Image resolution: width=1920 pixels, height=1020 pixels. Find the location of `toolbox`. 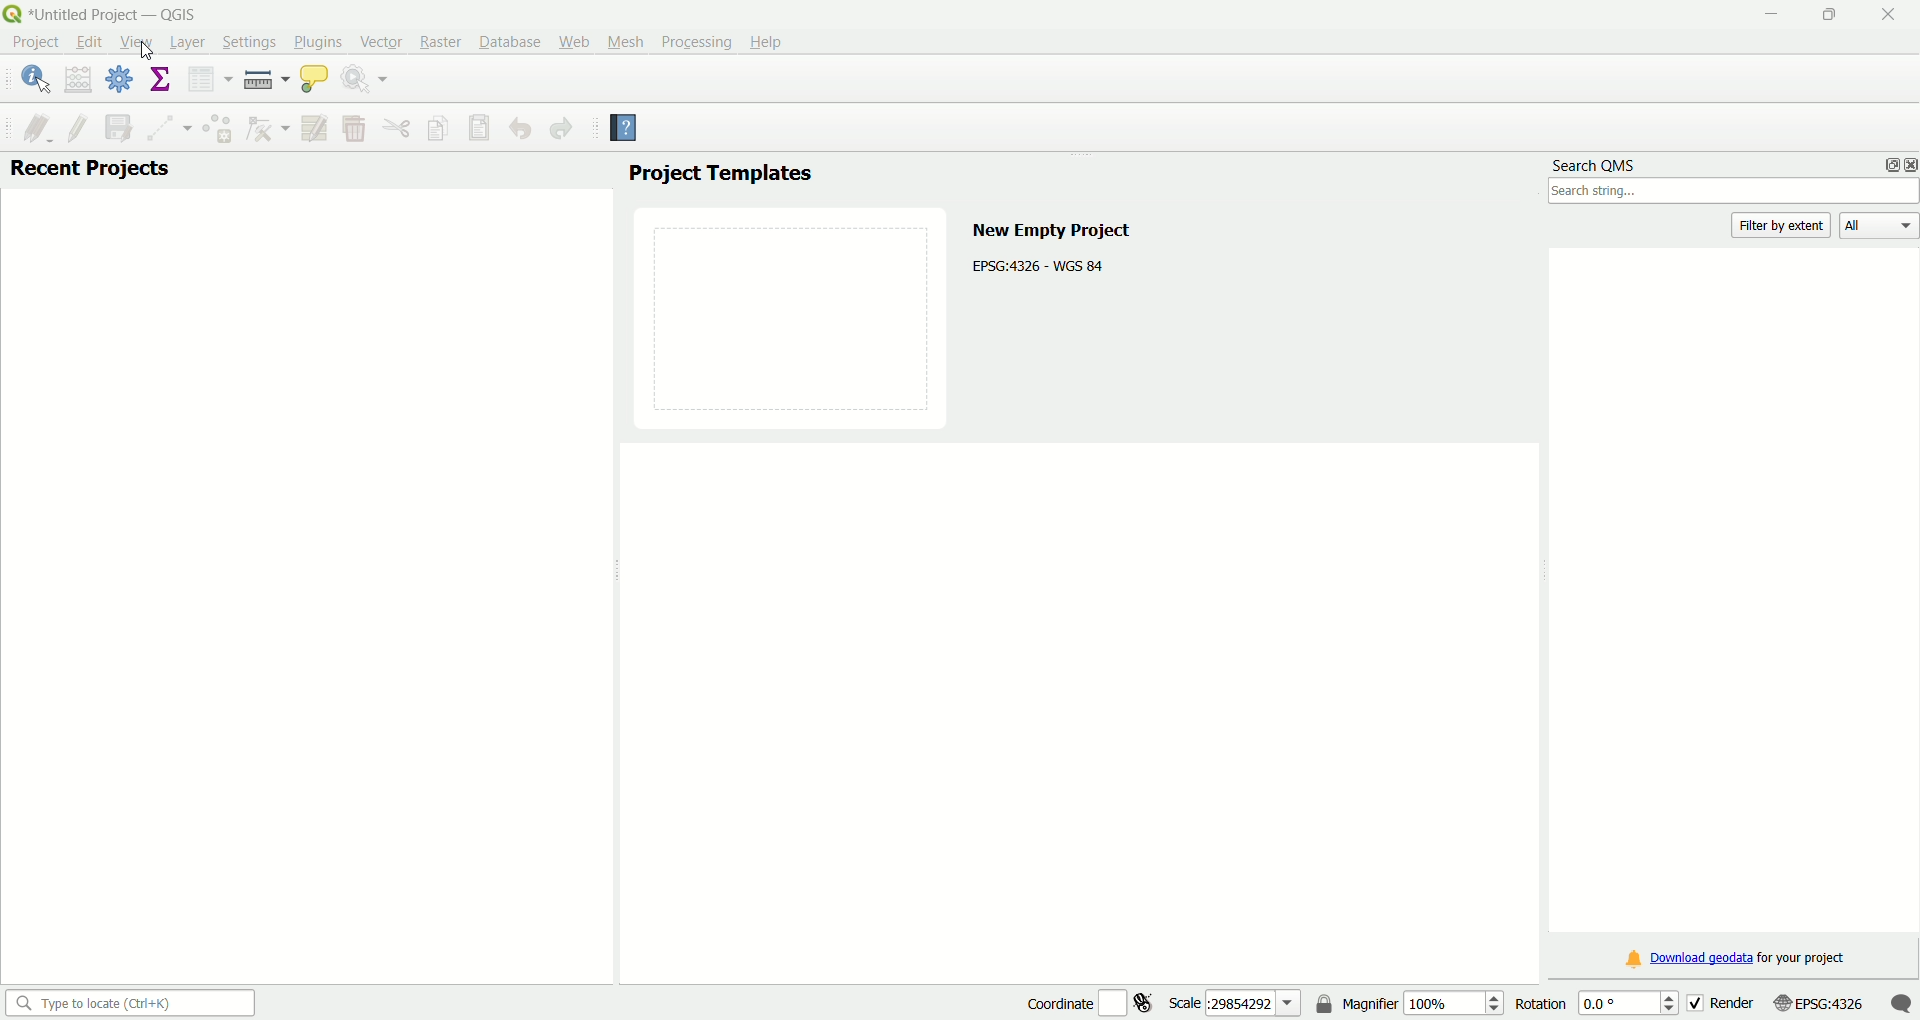

toolbox is located at coordinates (121, 82).